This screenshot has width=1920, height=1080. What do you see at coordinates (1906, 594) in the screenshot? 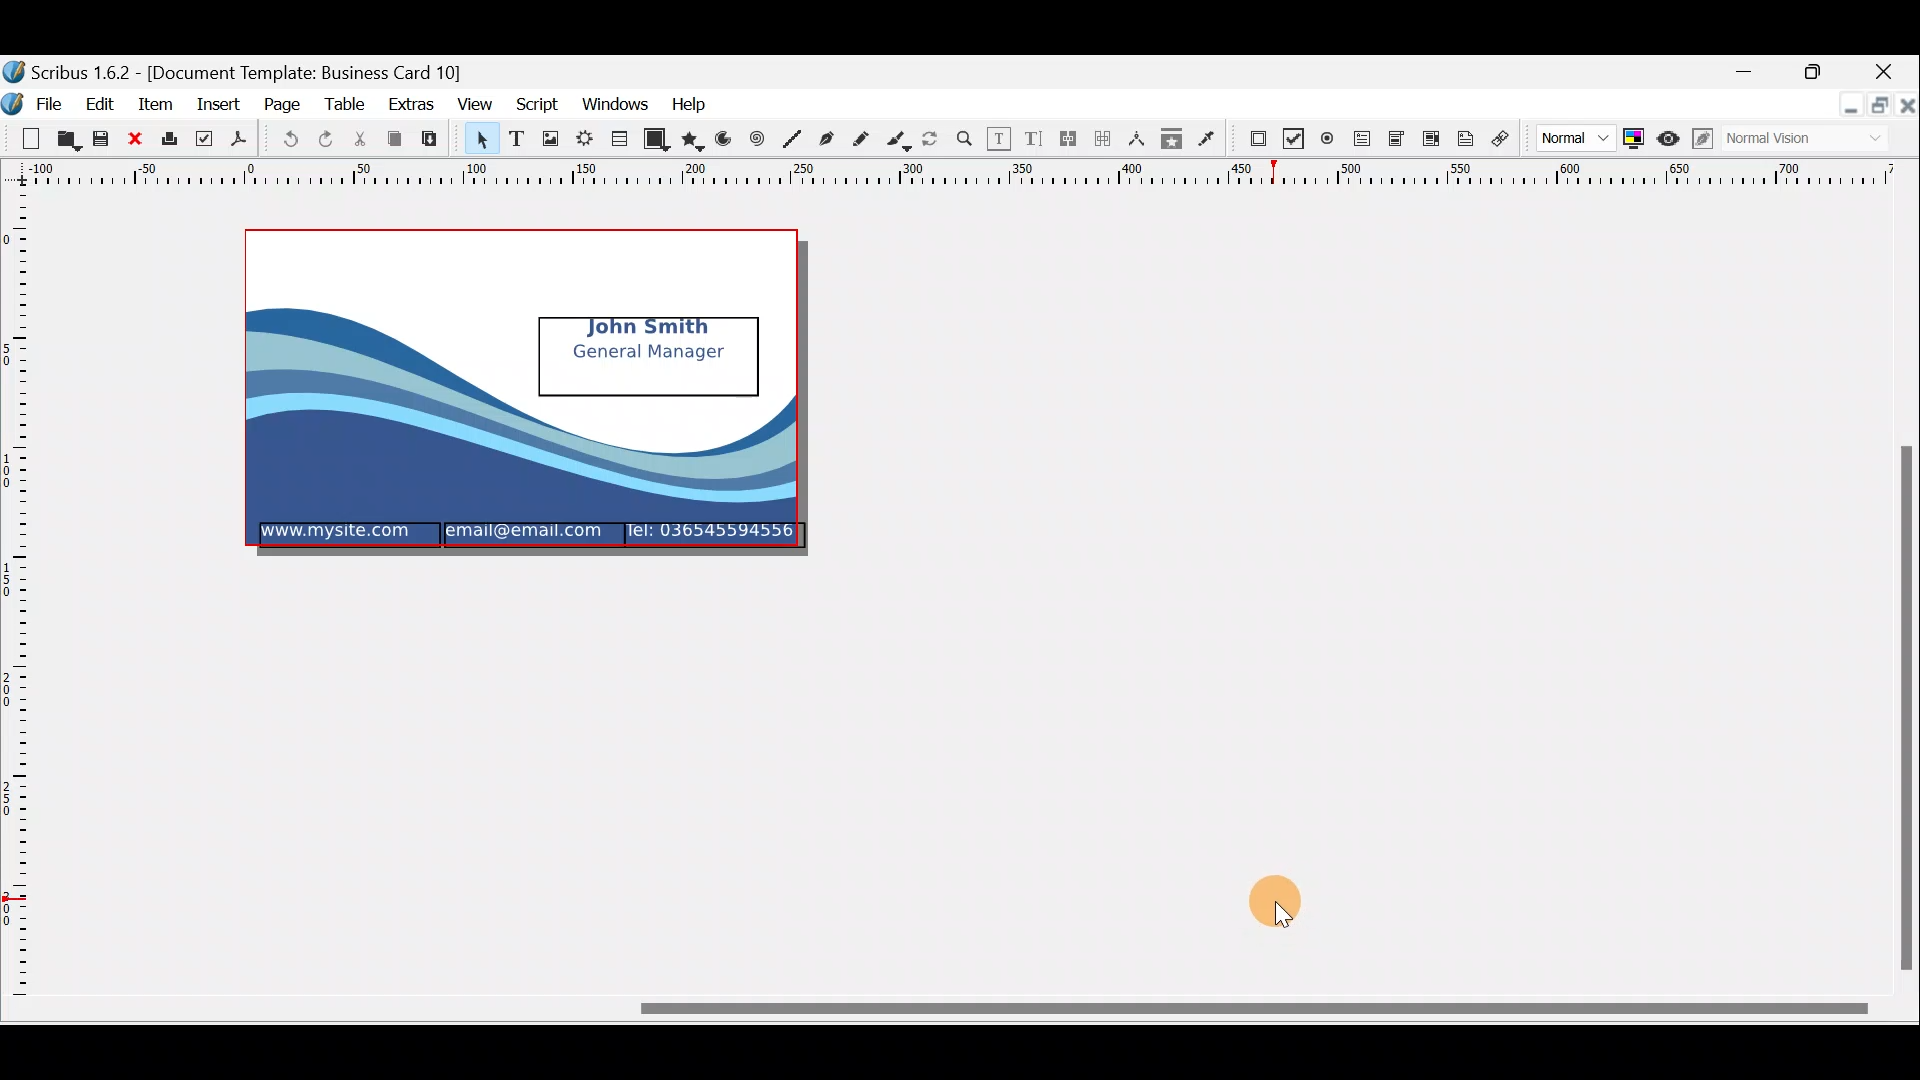
I see `Scroll bar` at bounding box center [1906, 594].